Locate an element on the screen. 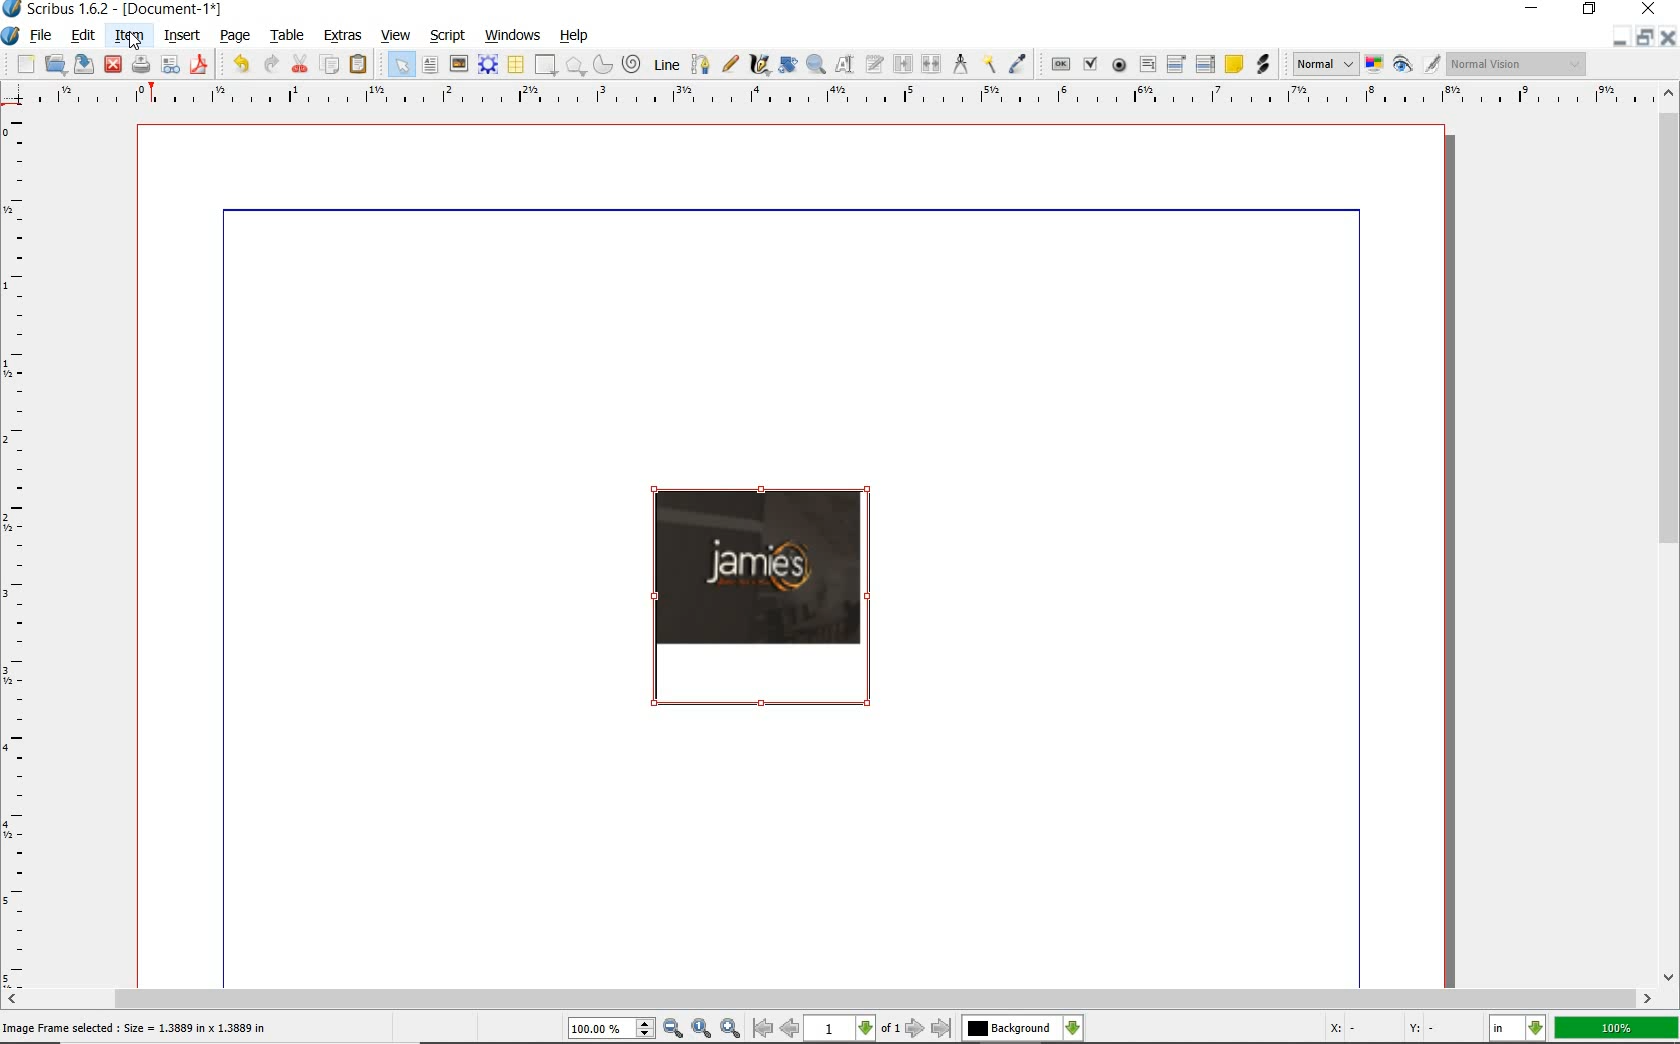 This screenshot has height=1044, width=1680. extras is located at coordinates (343, 35).